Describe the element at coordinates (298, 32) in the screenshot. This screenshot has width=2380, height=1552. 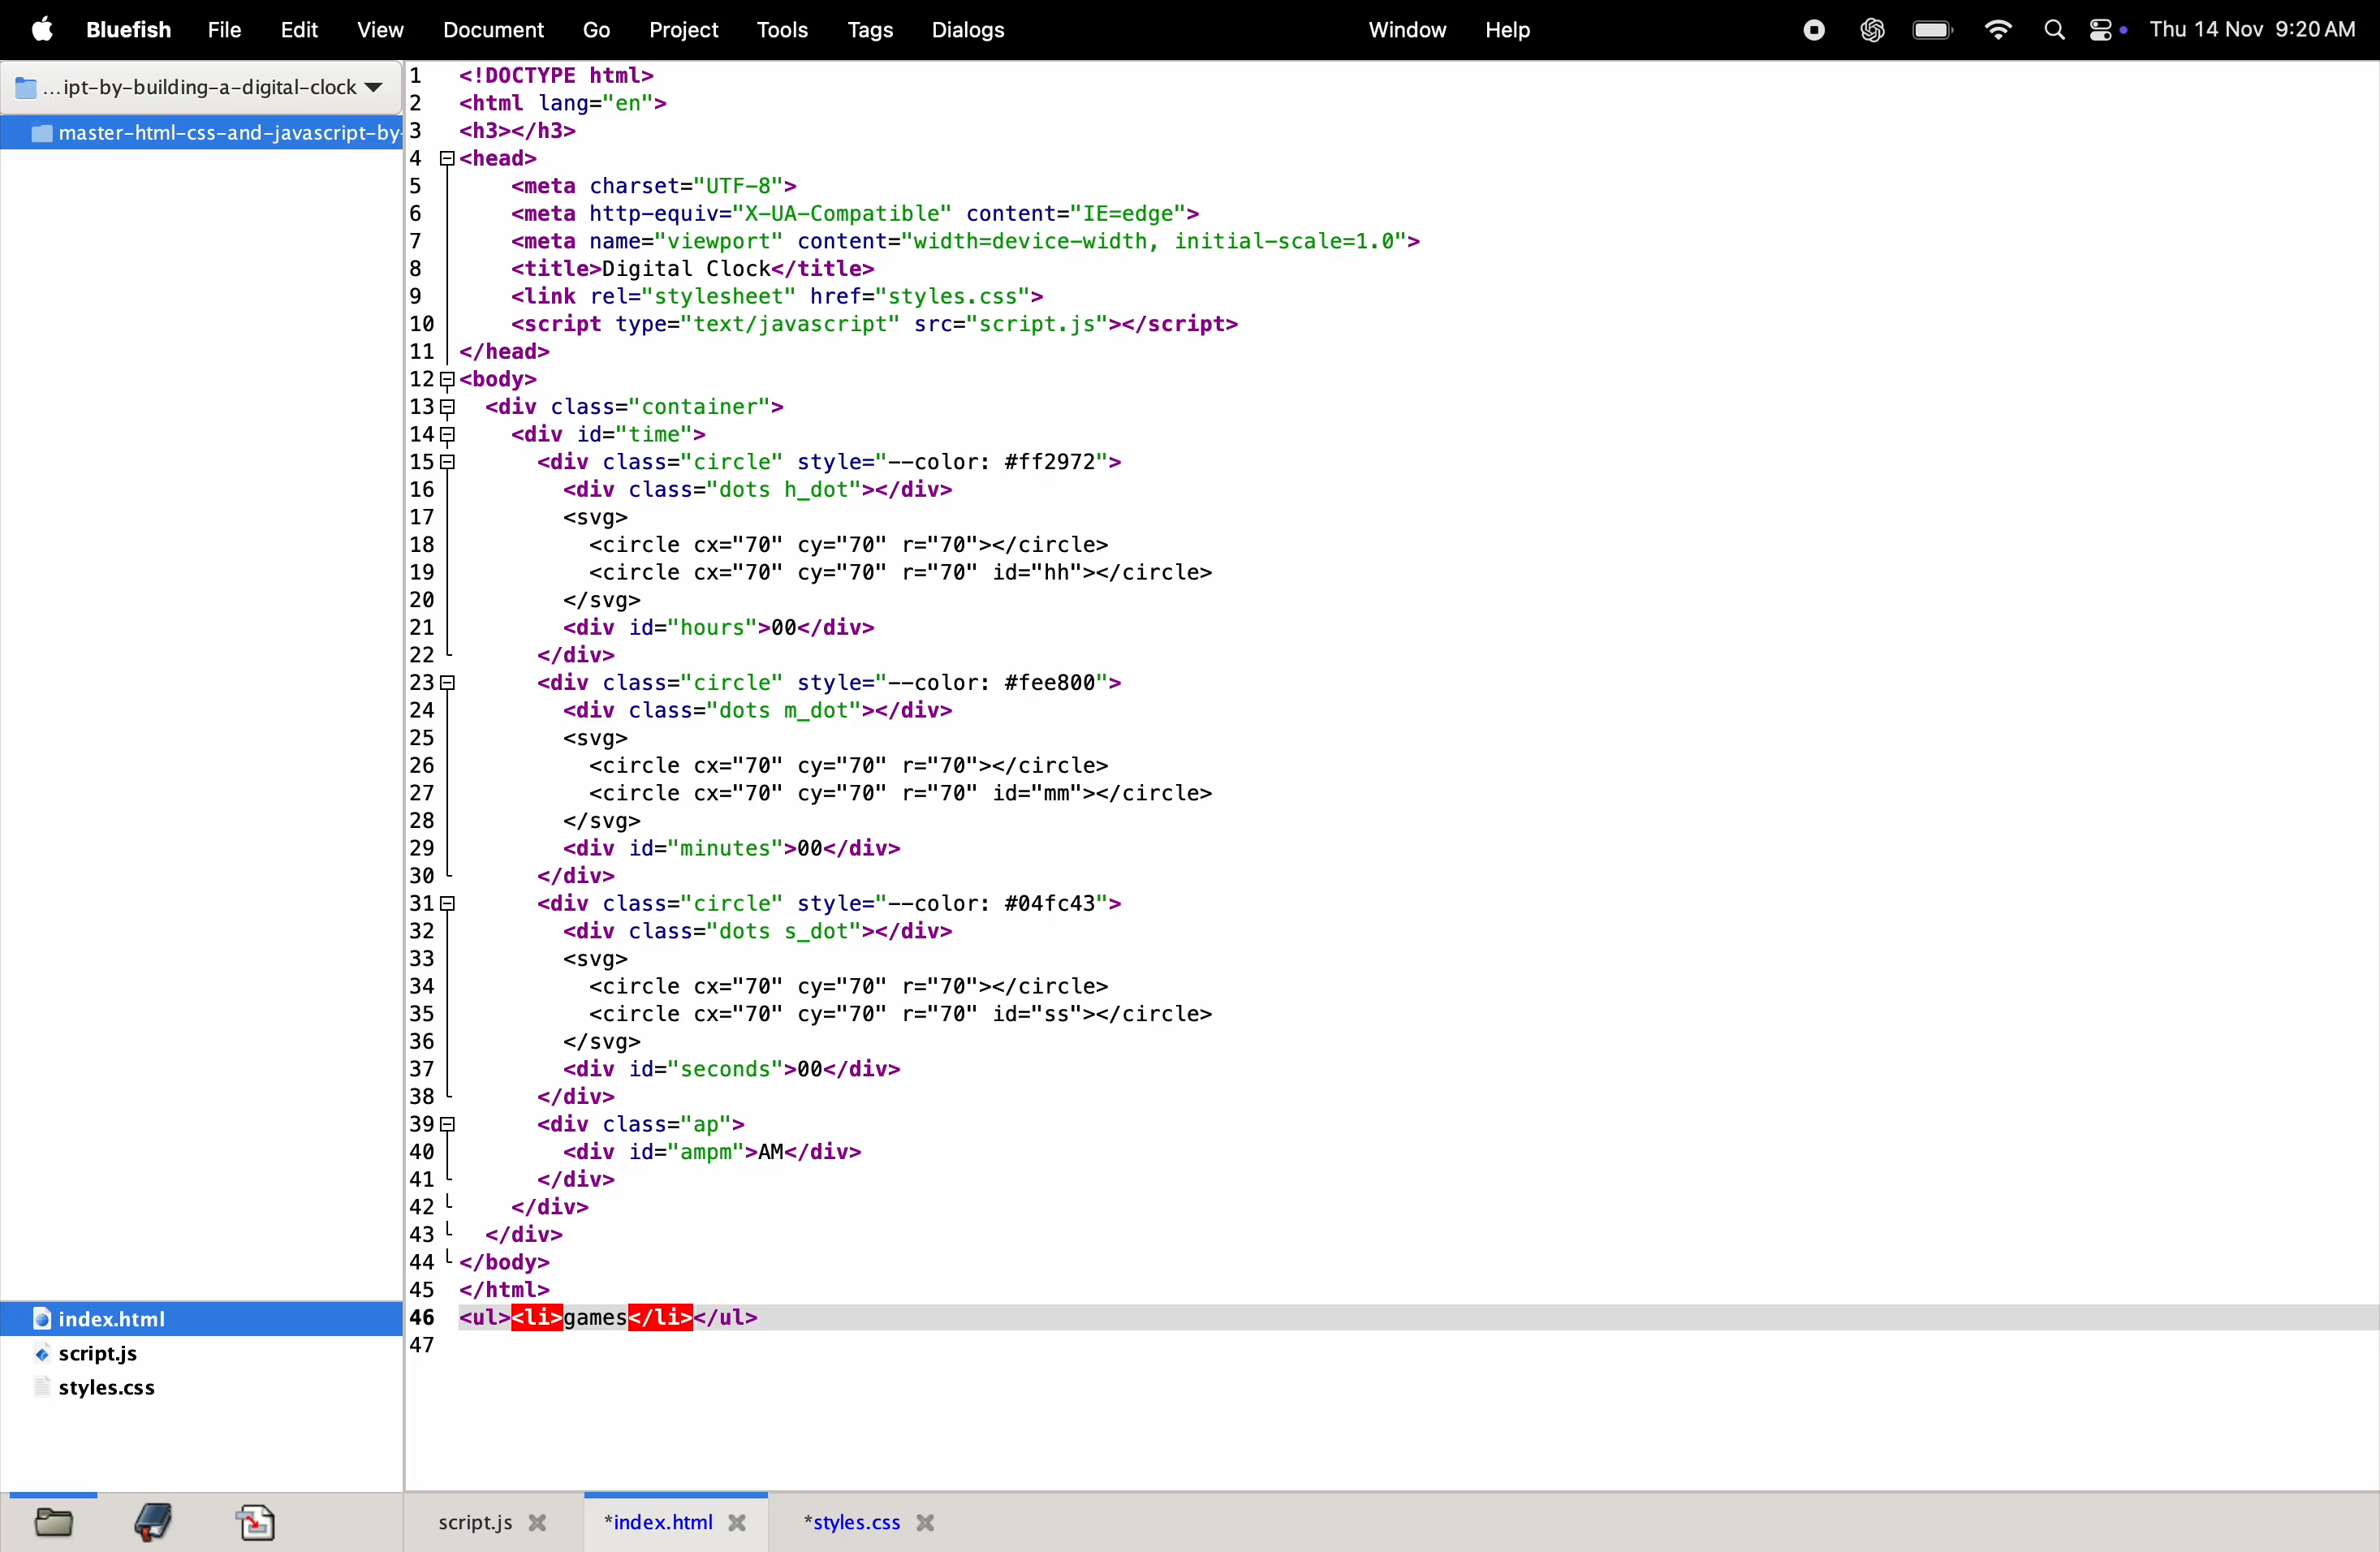
I see `Edit` at that location.